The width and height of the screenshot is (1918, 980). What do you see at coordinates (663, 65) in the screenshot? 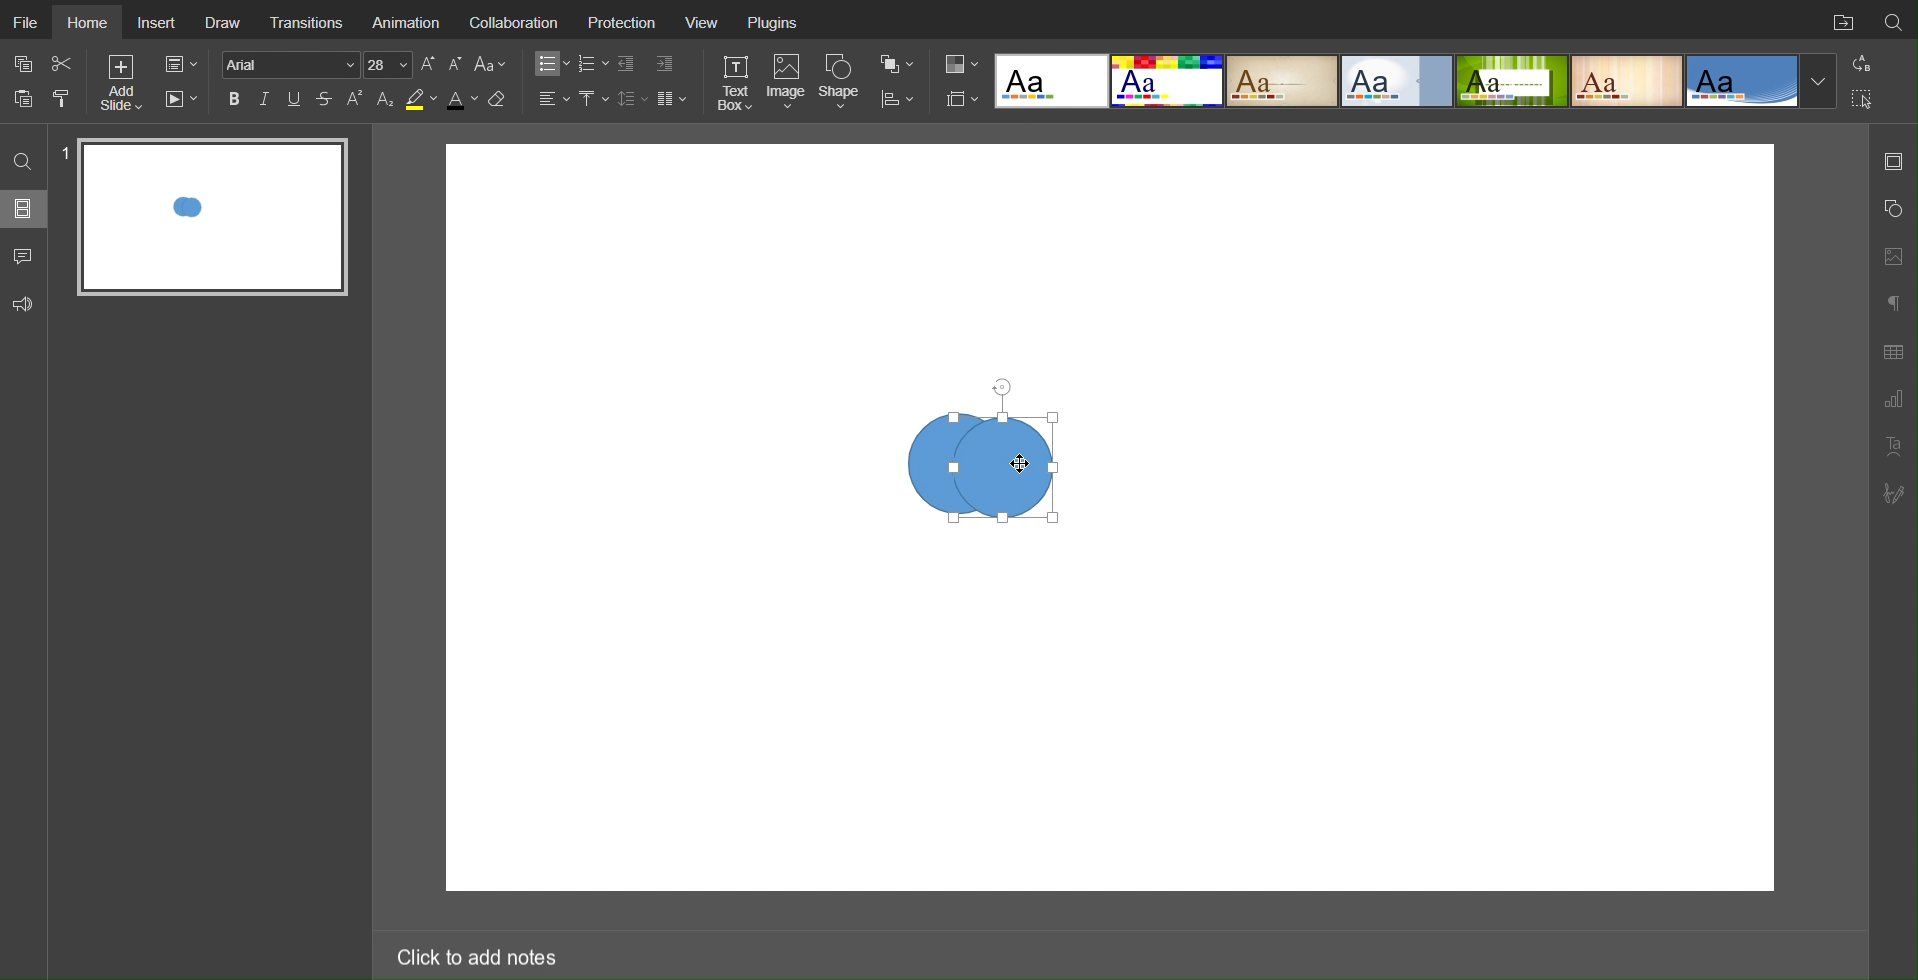
I see `Increase Indent` at bounding box center [663, 65].